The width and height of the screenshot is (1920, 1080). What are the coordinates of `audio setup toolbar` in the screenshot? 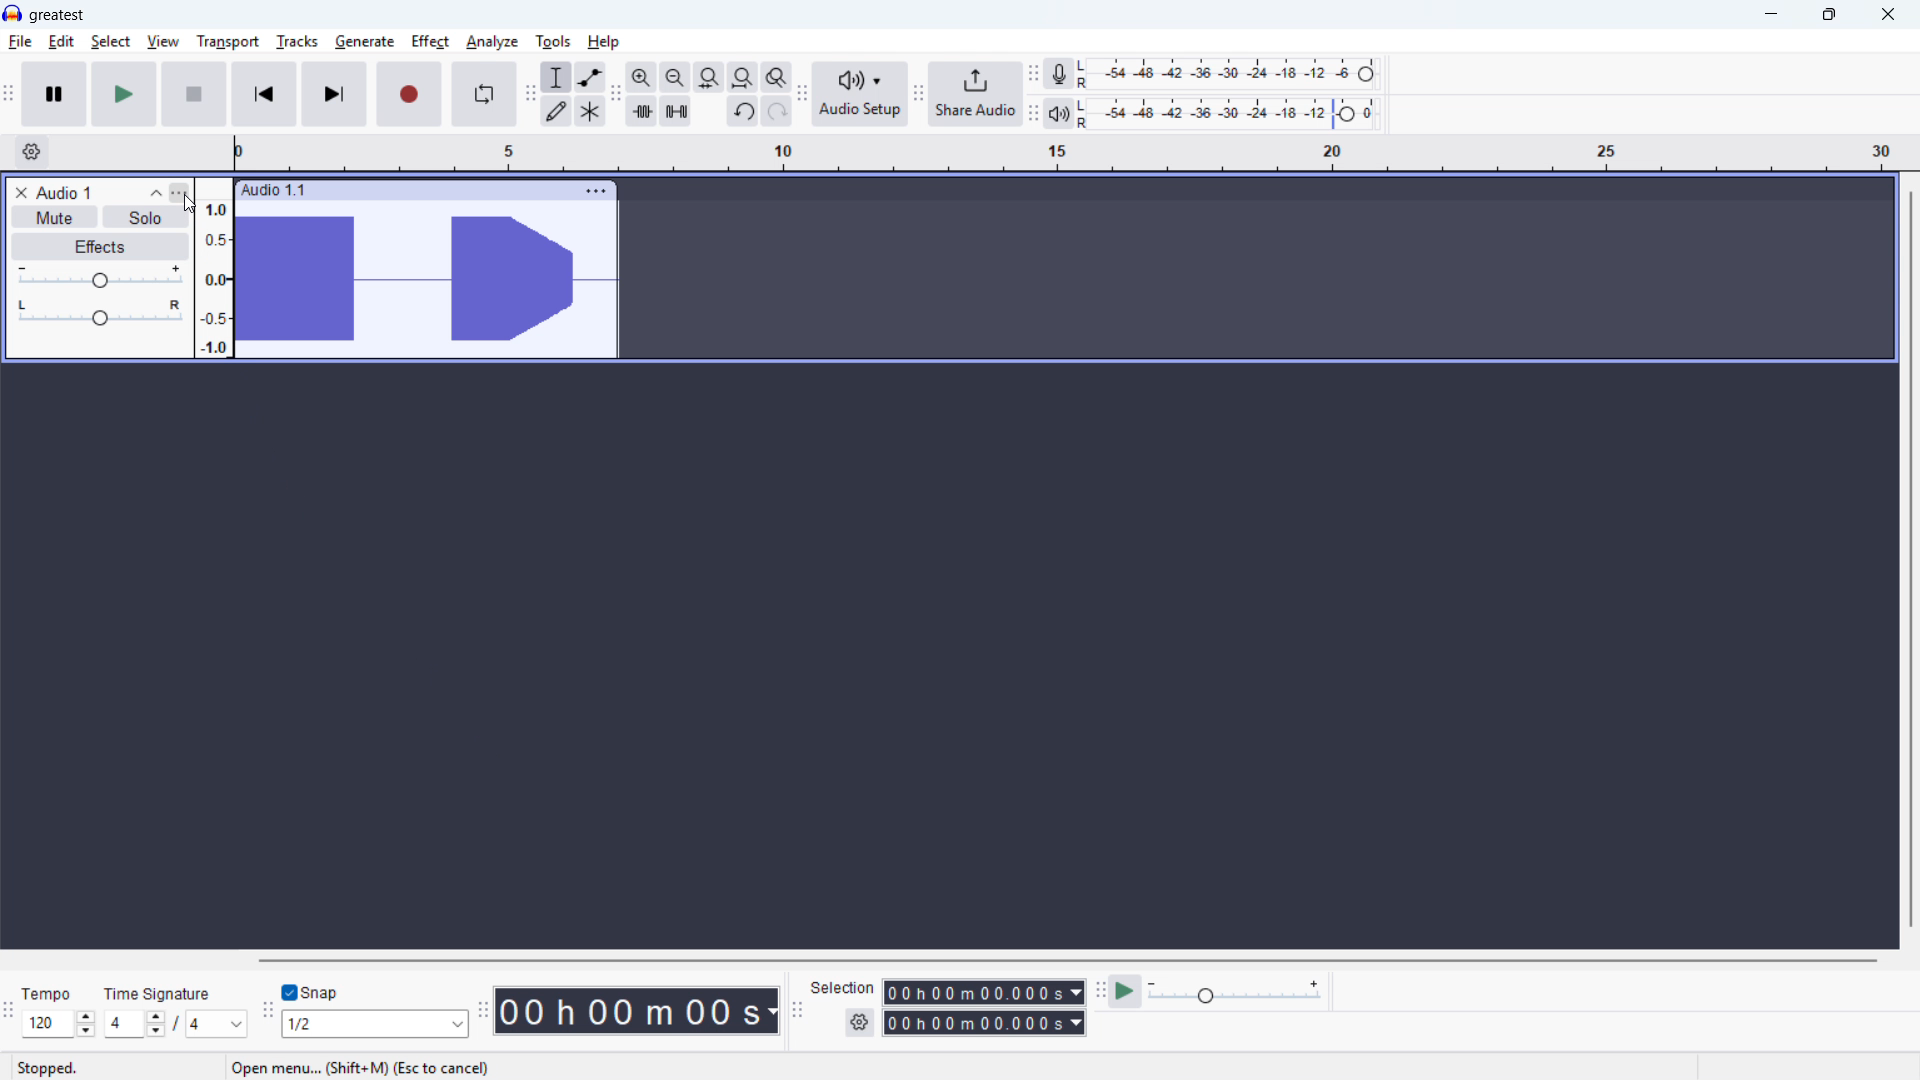 It's located at (801, 97).